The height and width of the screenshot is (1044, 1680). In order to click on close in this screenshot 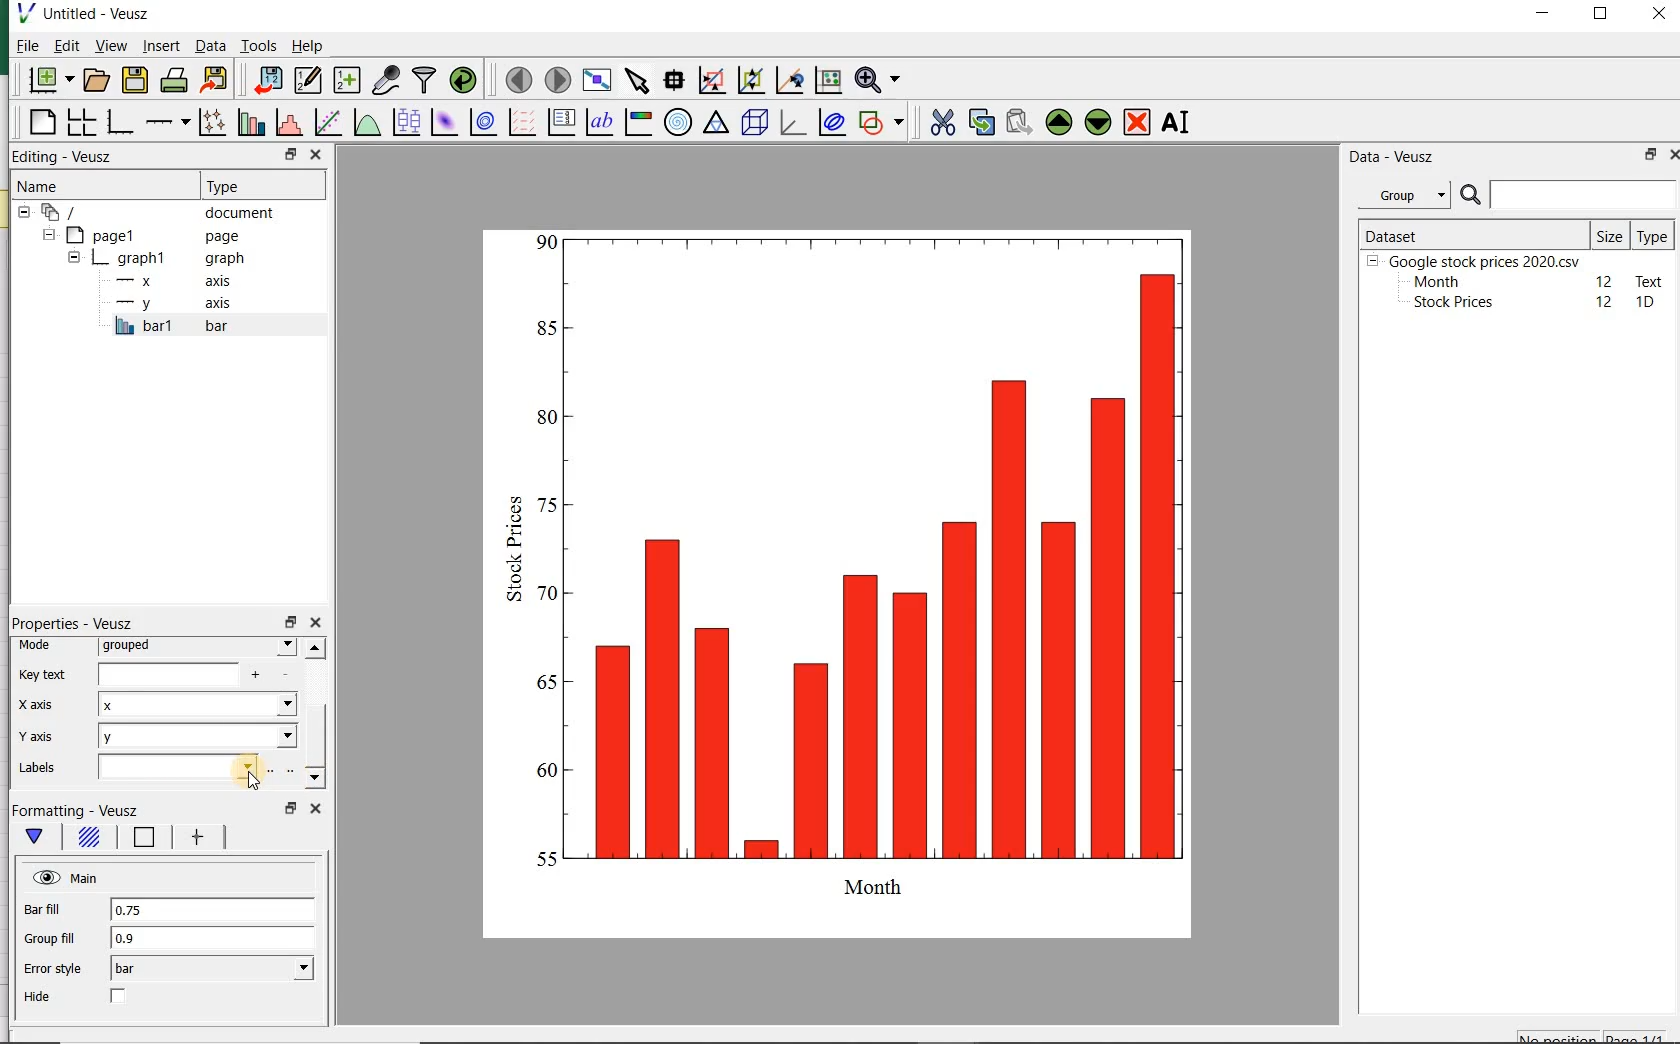, I will do `click(315, 154)`.